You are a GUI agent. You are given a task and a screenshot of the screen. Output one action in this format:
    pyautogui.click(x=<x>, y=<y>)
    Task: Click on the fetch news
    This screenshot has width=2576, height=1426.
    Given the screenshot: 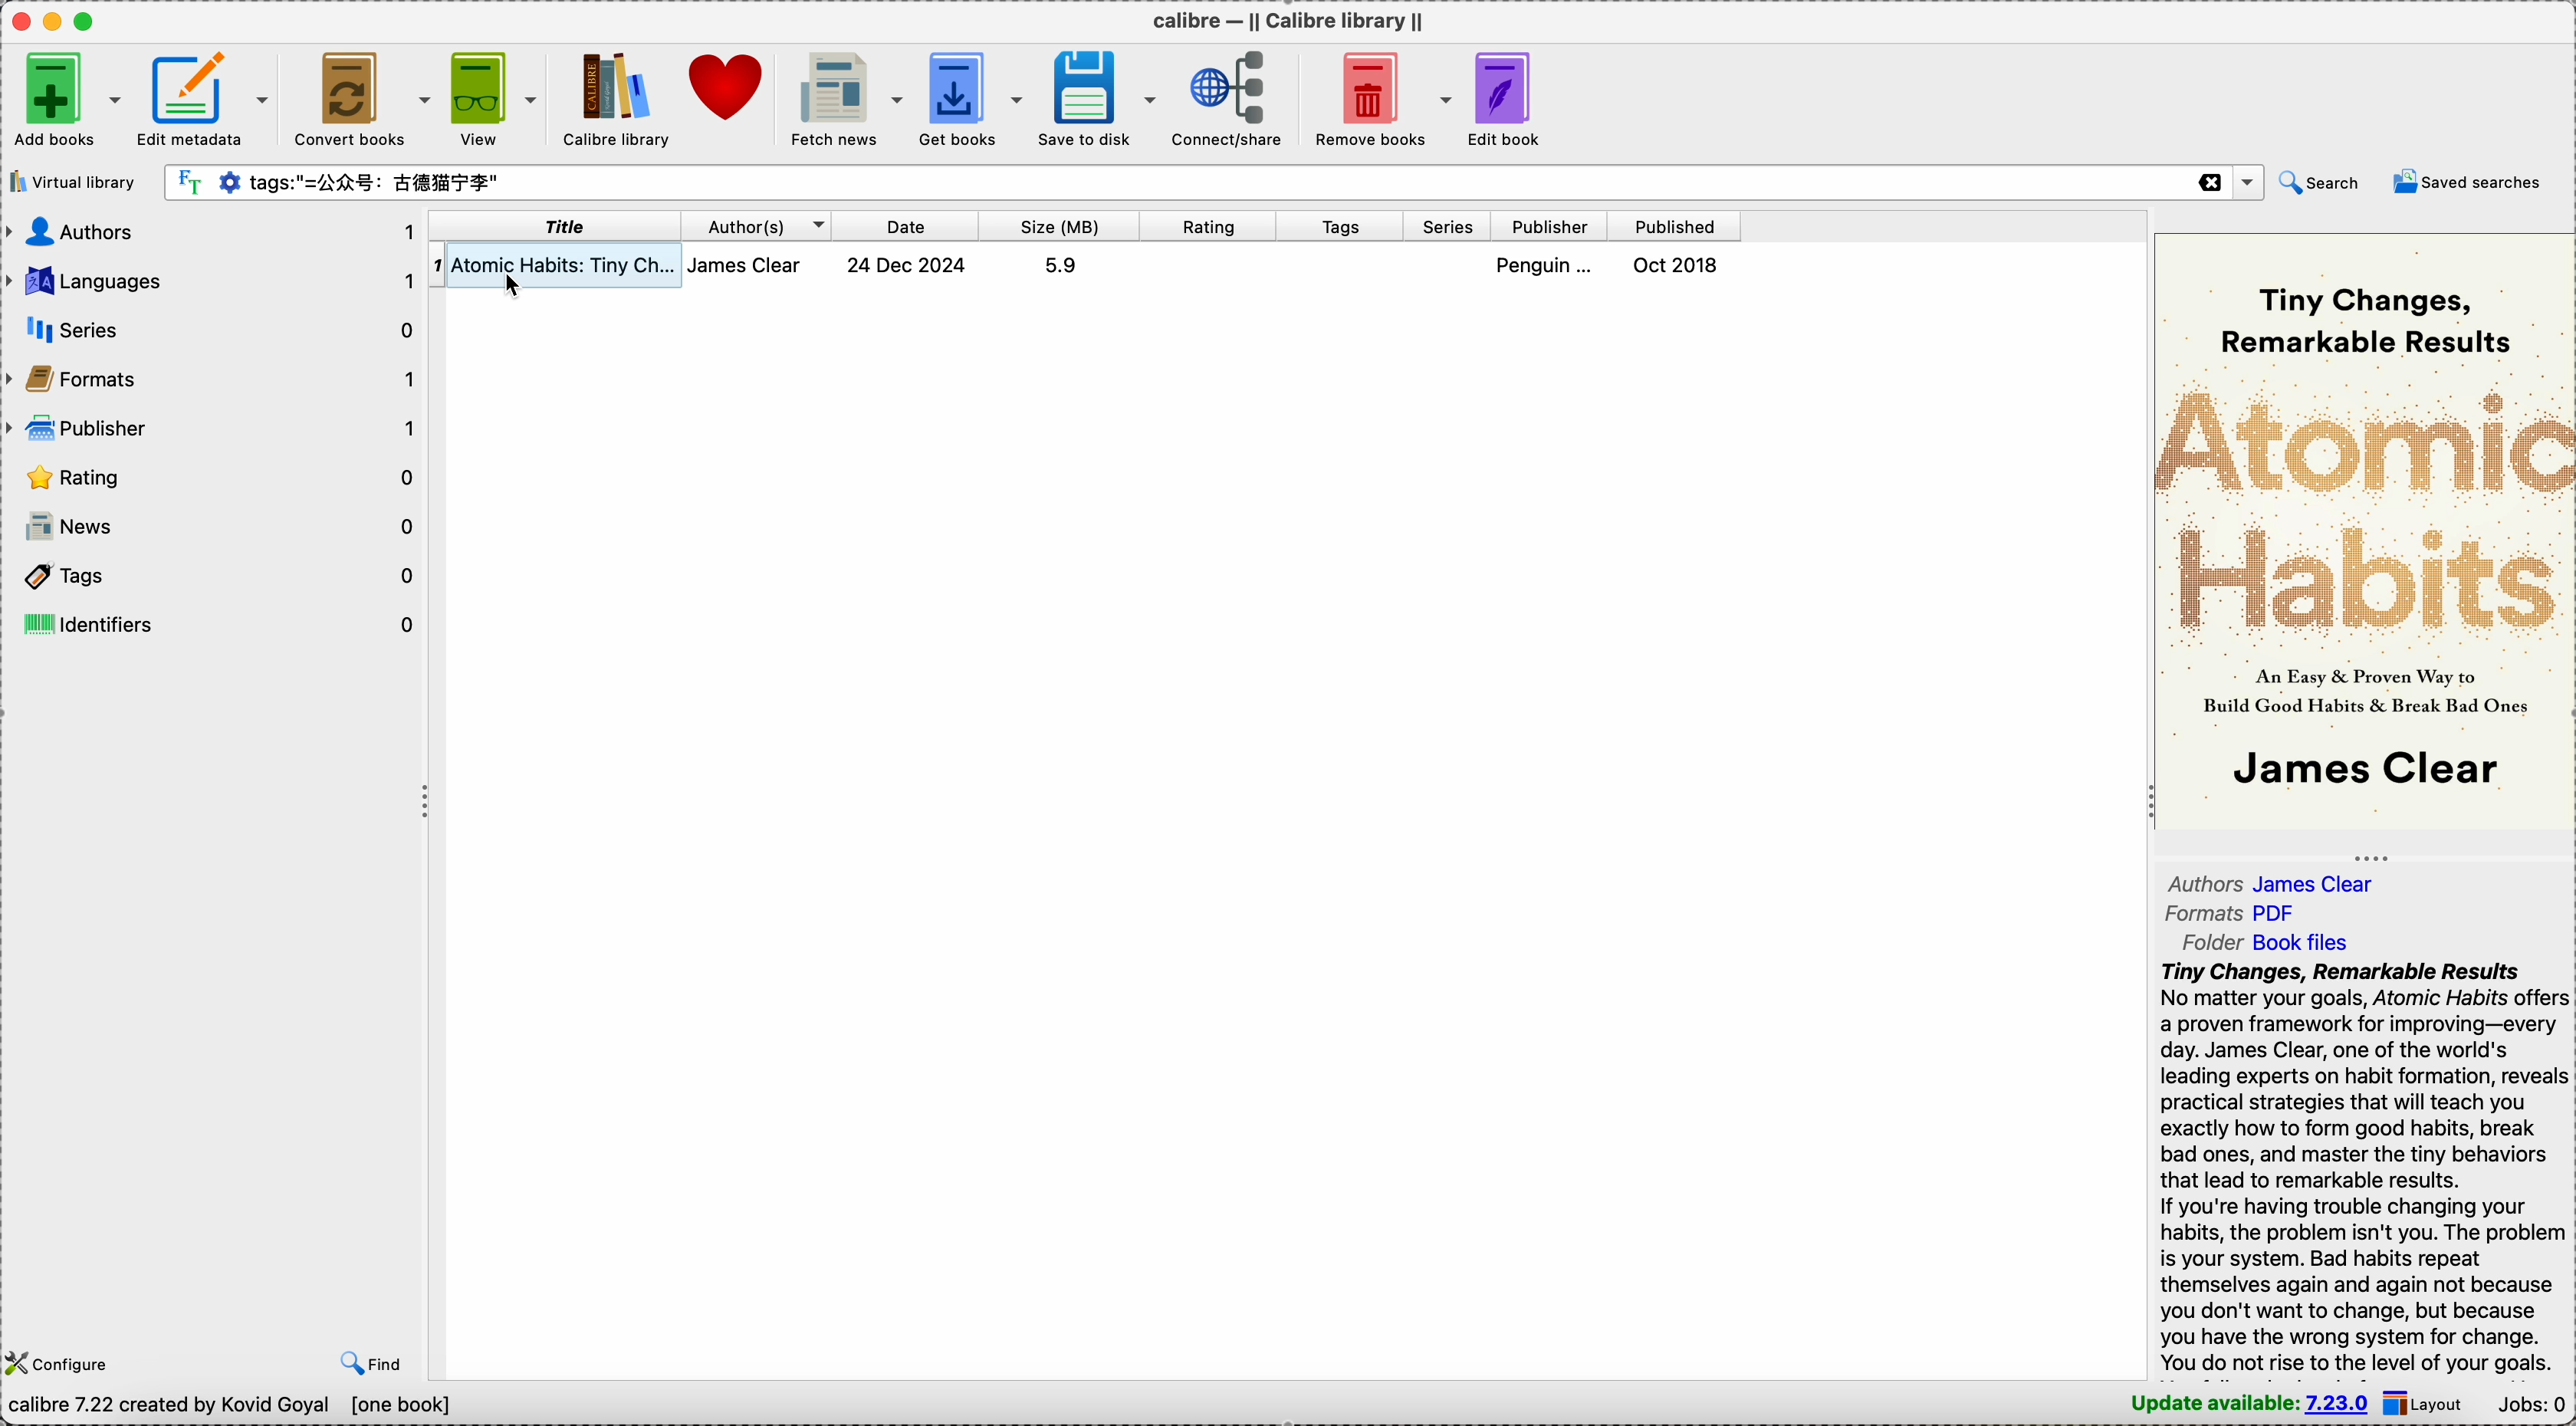 What is the action you would take?
    pyautogui.click(x=844, y=96)
    